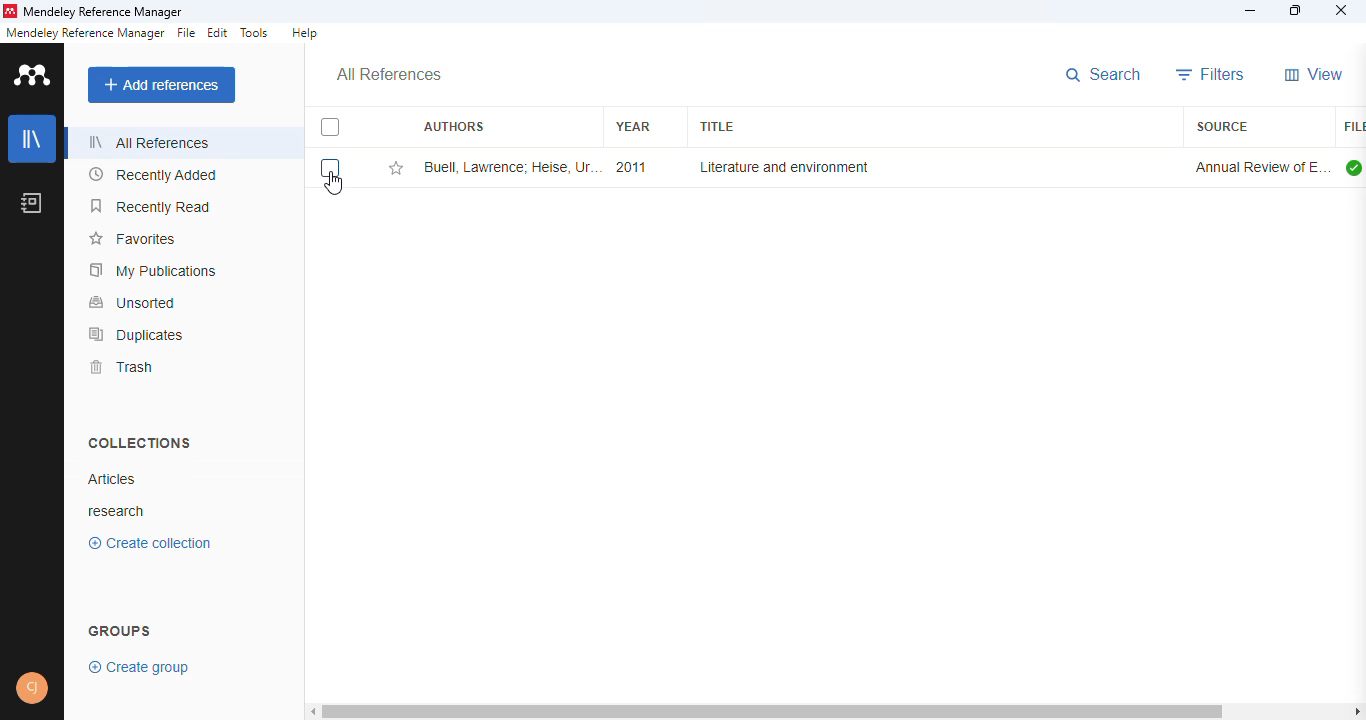  Describe the element at coordinates (511, 167) in the screenshot. I see `Buell Lawrence; Heise U, ThornberK` at that location.